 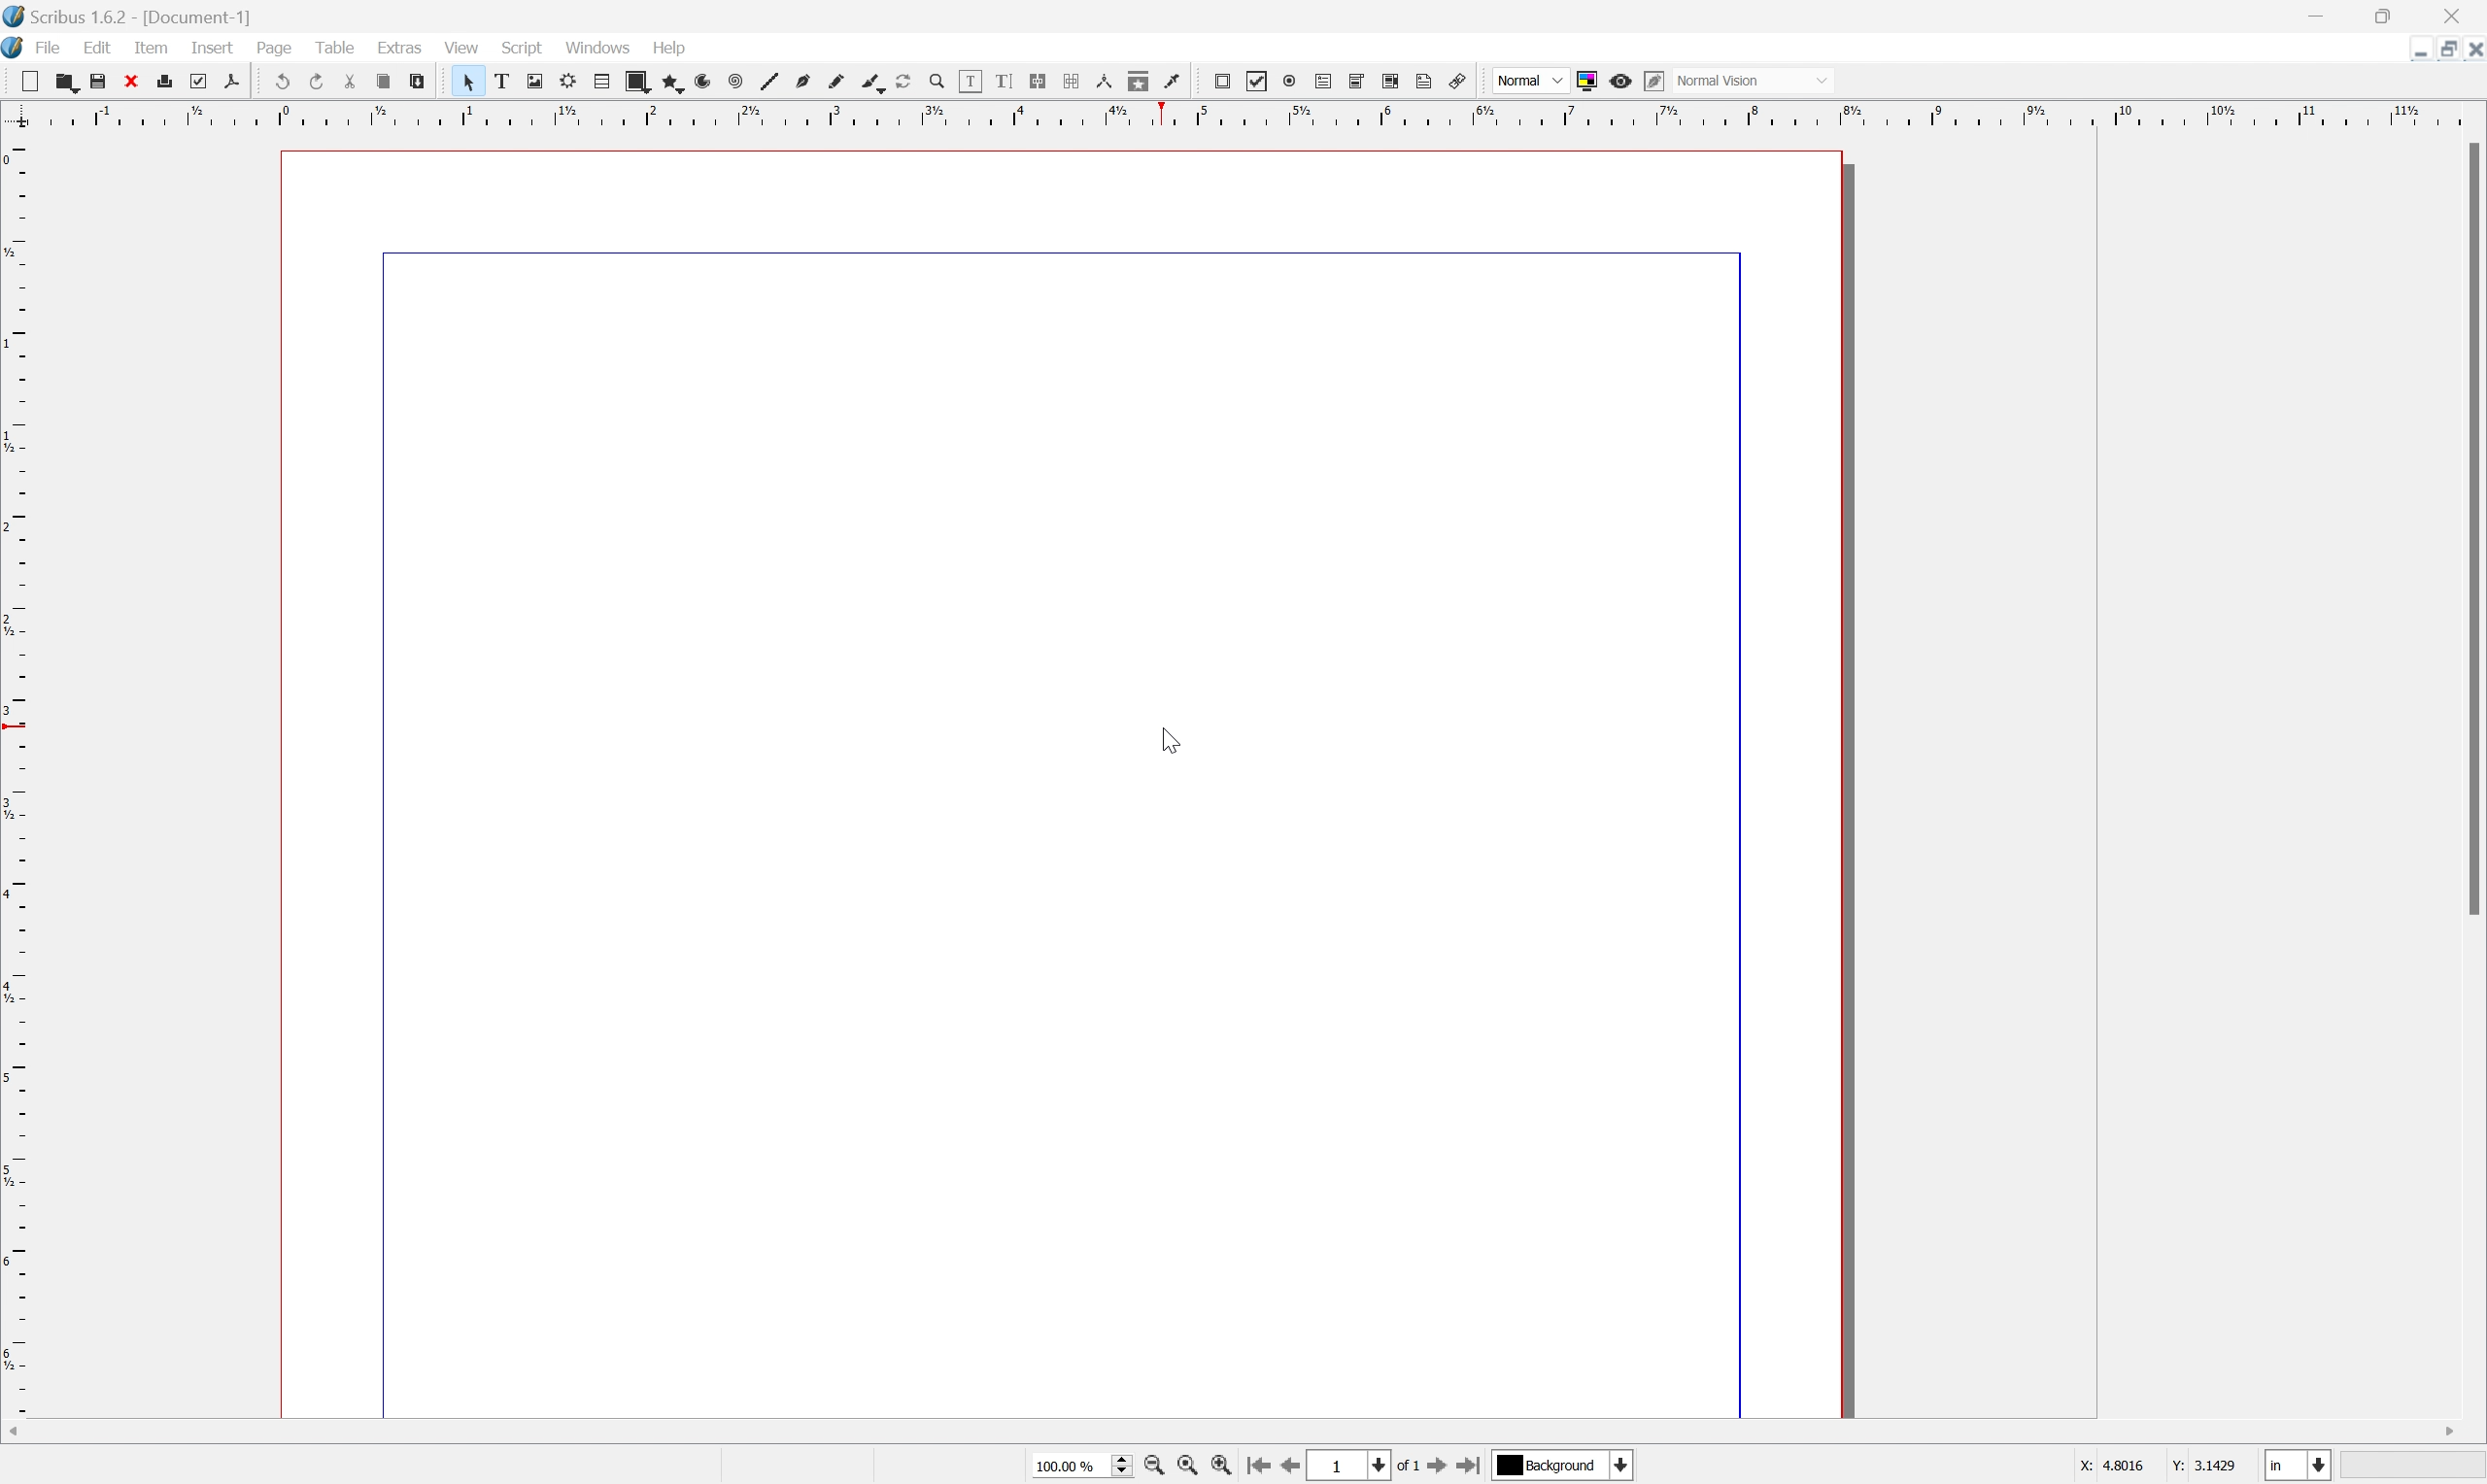 I want to click on text box, so click(x=501, y=81).